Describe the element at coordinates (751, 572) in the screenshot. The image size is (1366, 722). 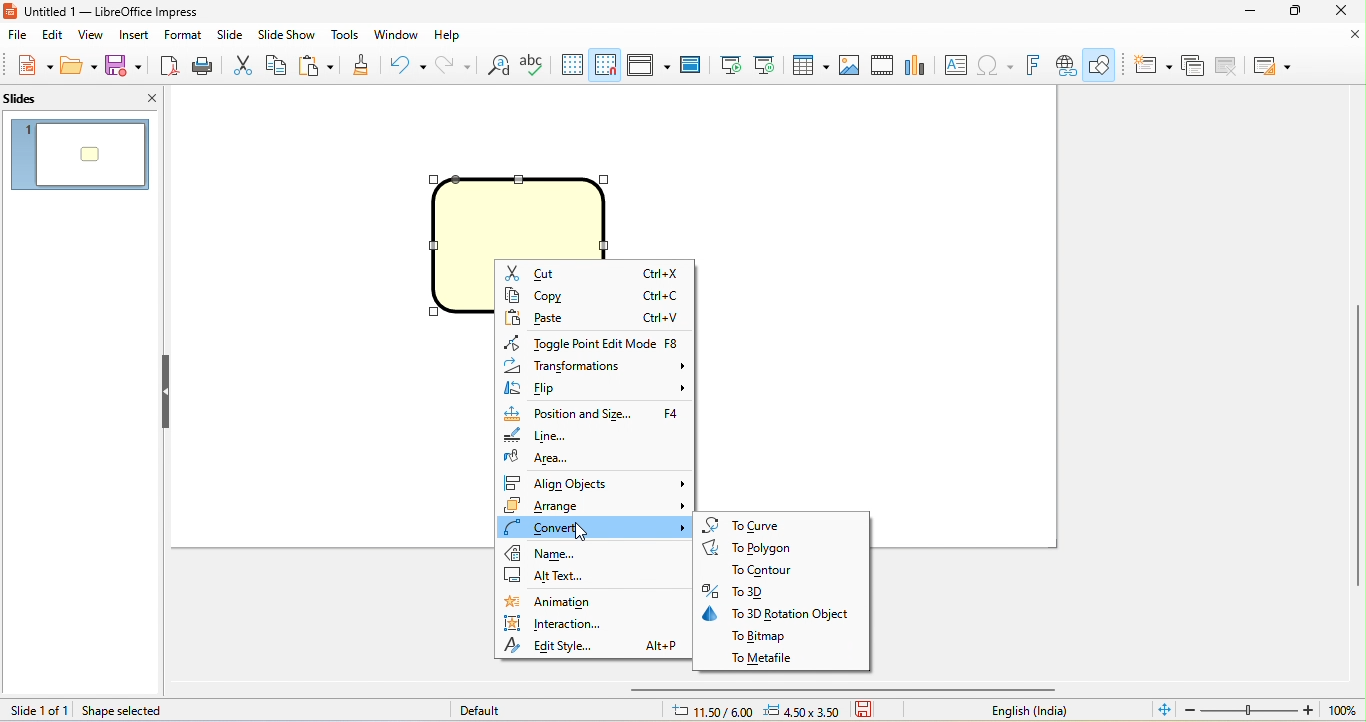
I see `to contour` at that location.